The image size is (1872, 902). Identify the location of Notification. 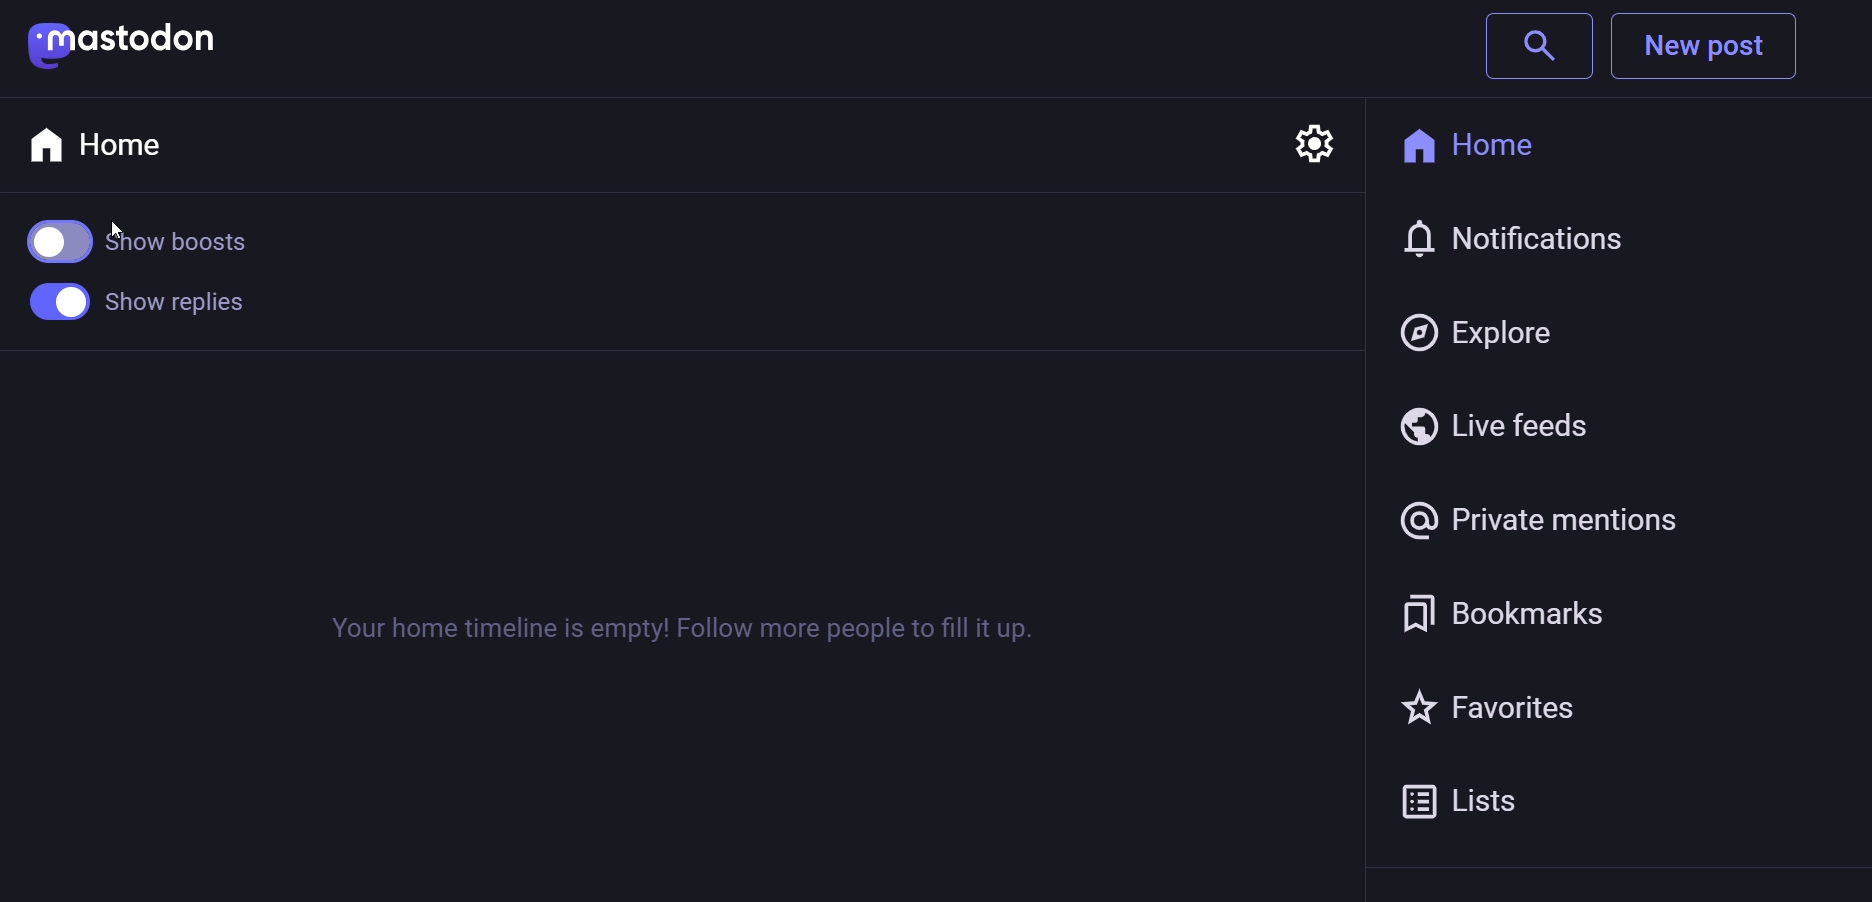
(1510, 237).